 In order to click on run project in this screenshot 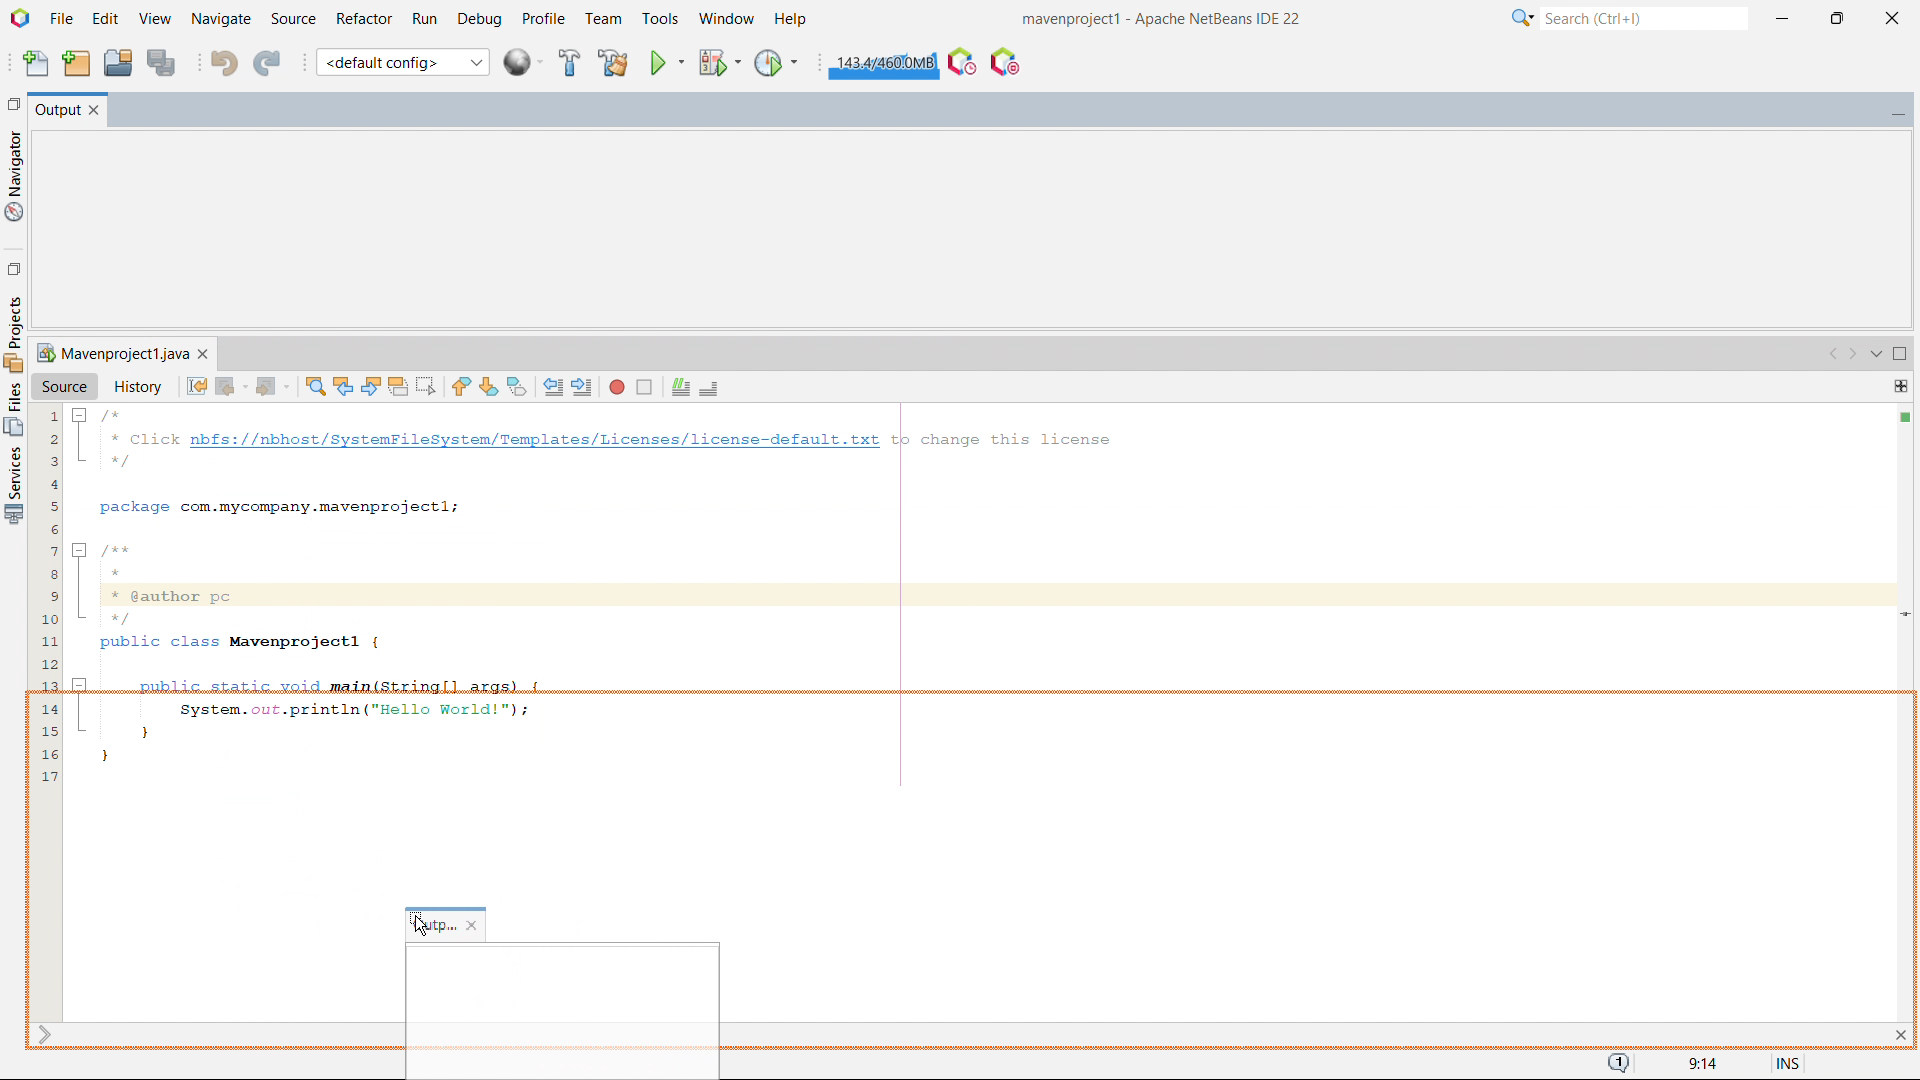, I will do `click(666, 62)`.